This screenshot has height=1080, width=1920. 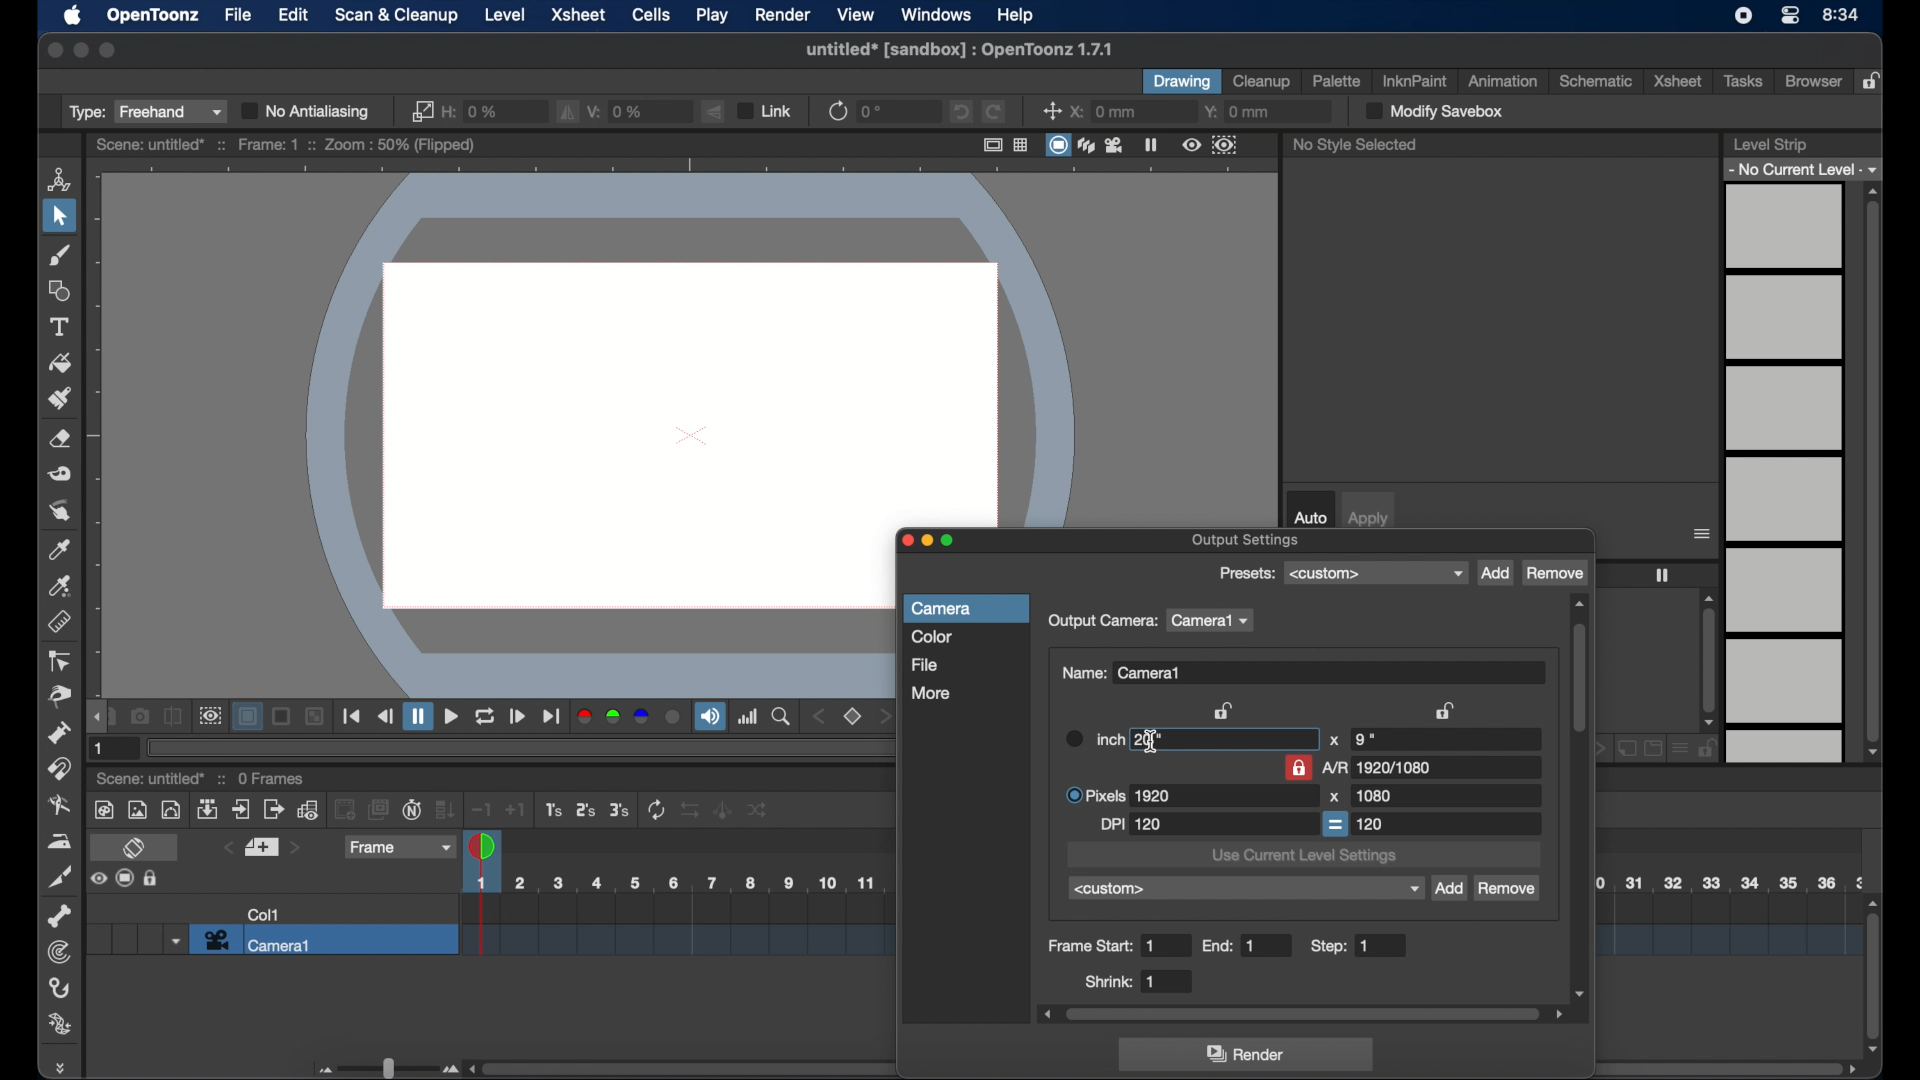 What do you see at coordinates (994, 112) in the screenshot?
I see `redo` at bounding box center [994, 112].